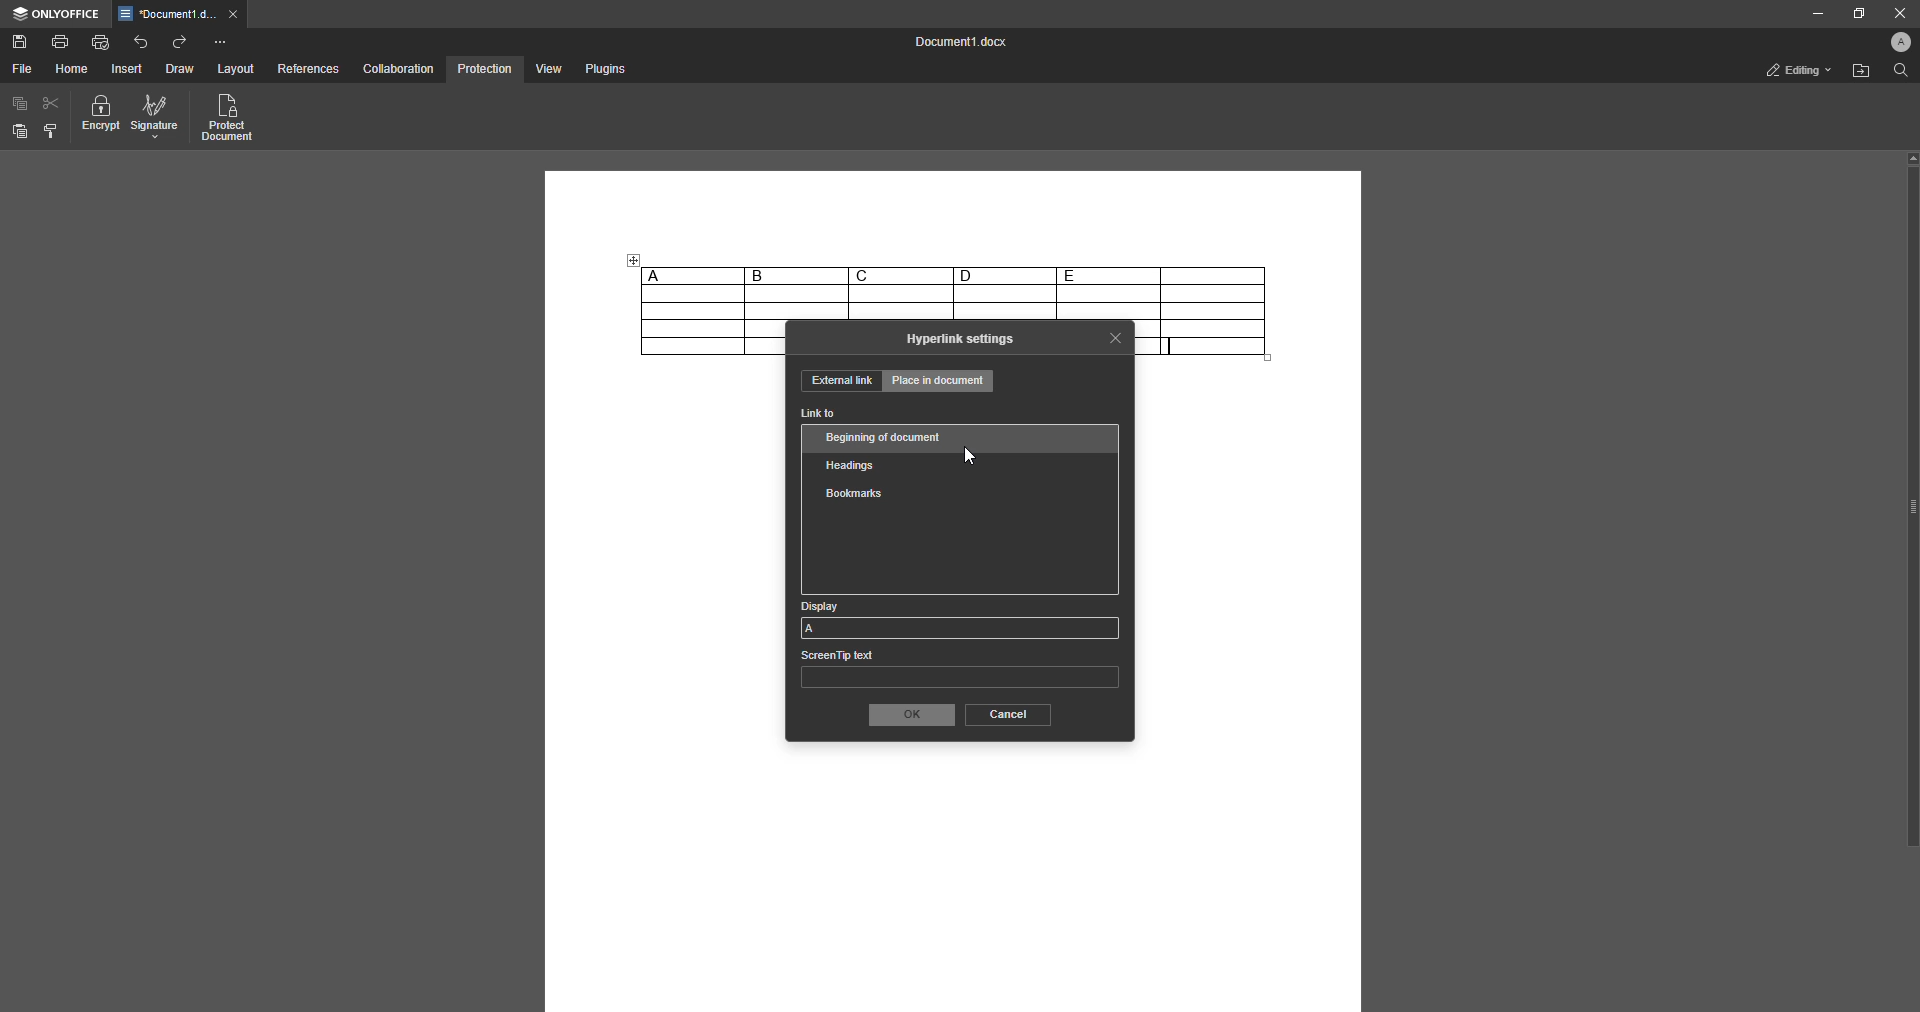  What do you see at coordinates (101, 117) in the screenshot?
I see `Encrypt` at bounding box center [101, 117].